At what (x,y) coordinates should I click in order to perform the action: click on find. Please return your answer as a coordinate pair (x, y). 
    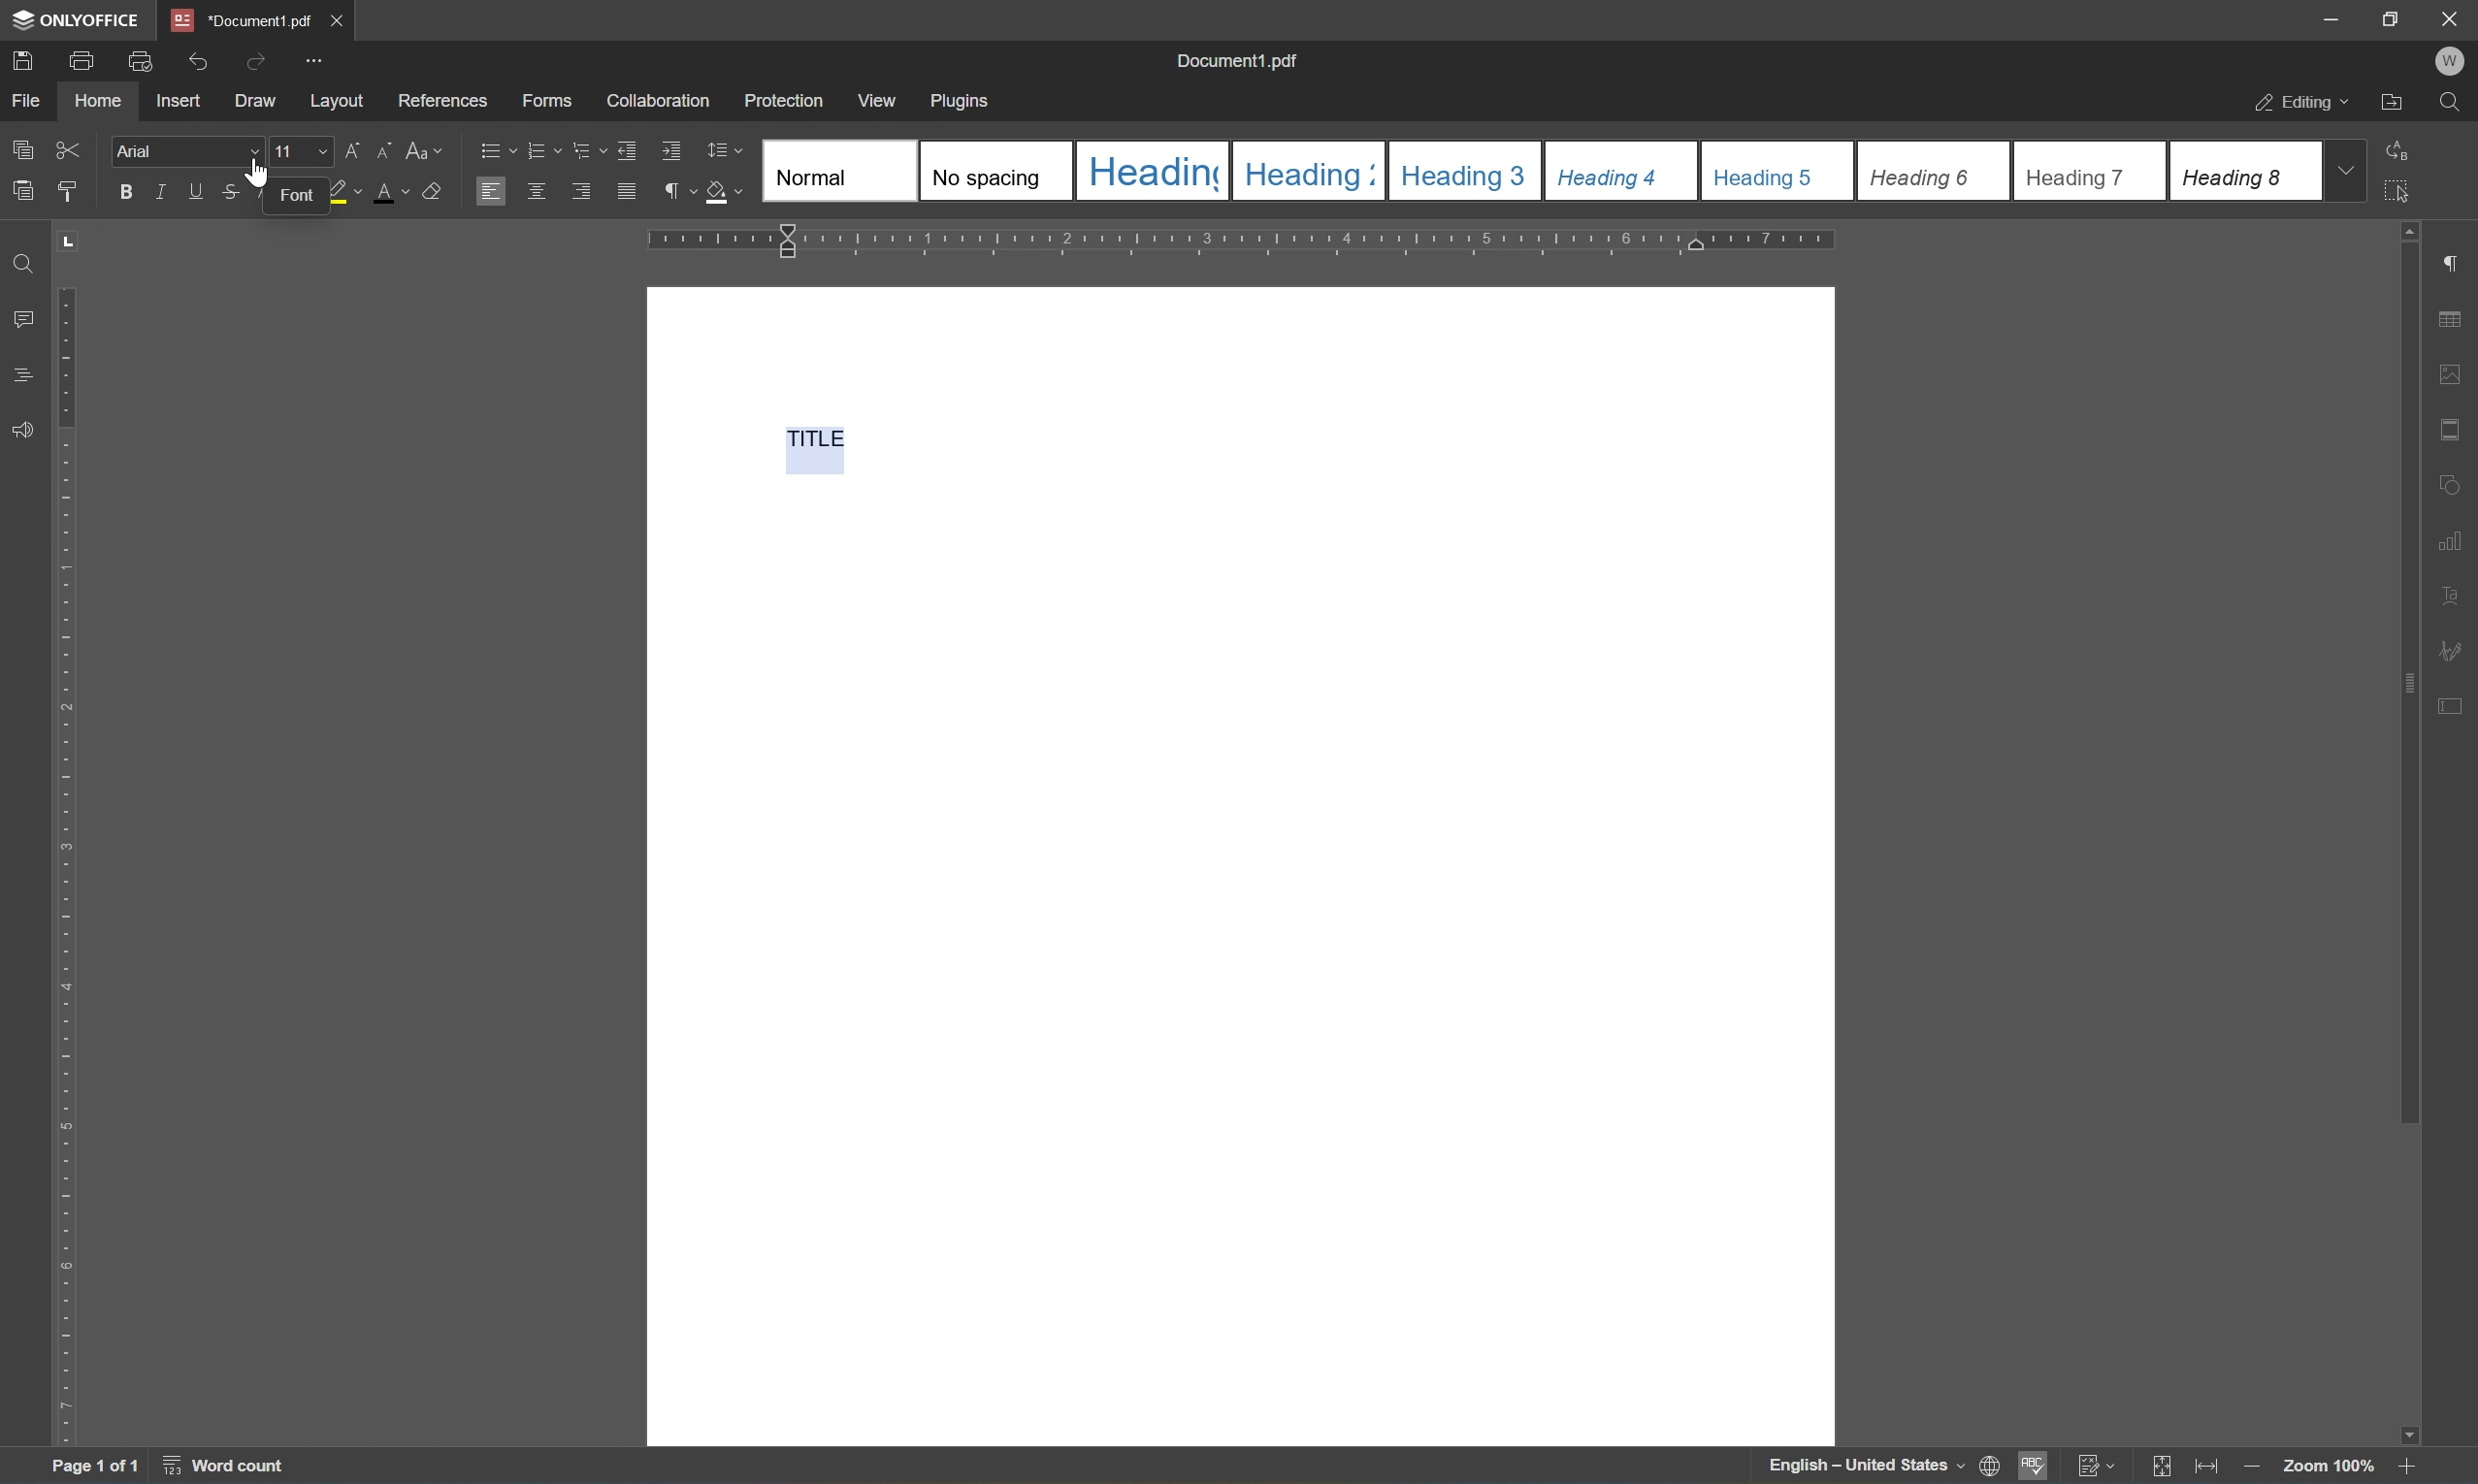
    Looking at the image, I should click on (2456, 101).